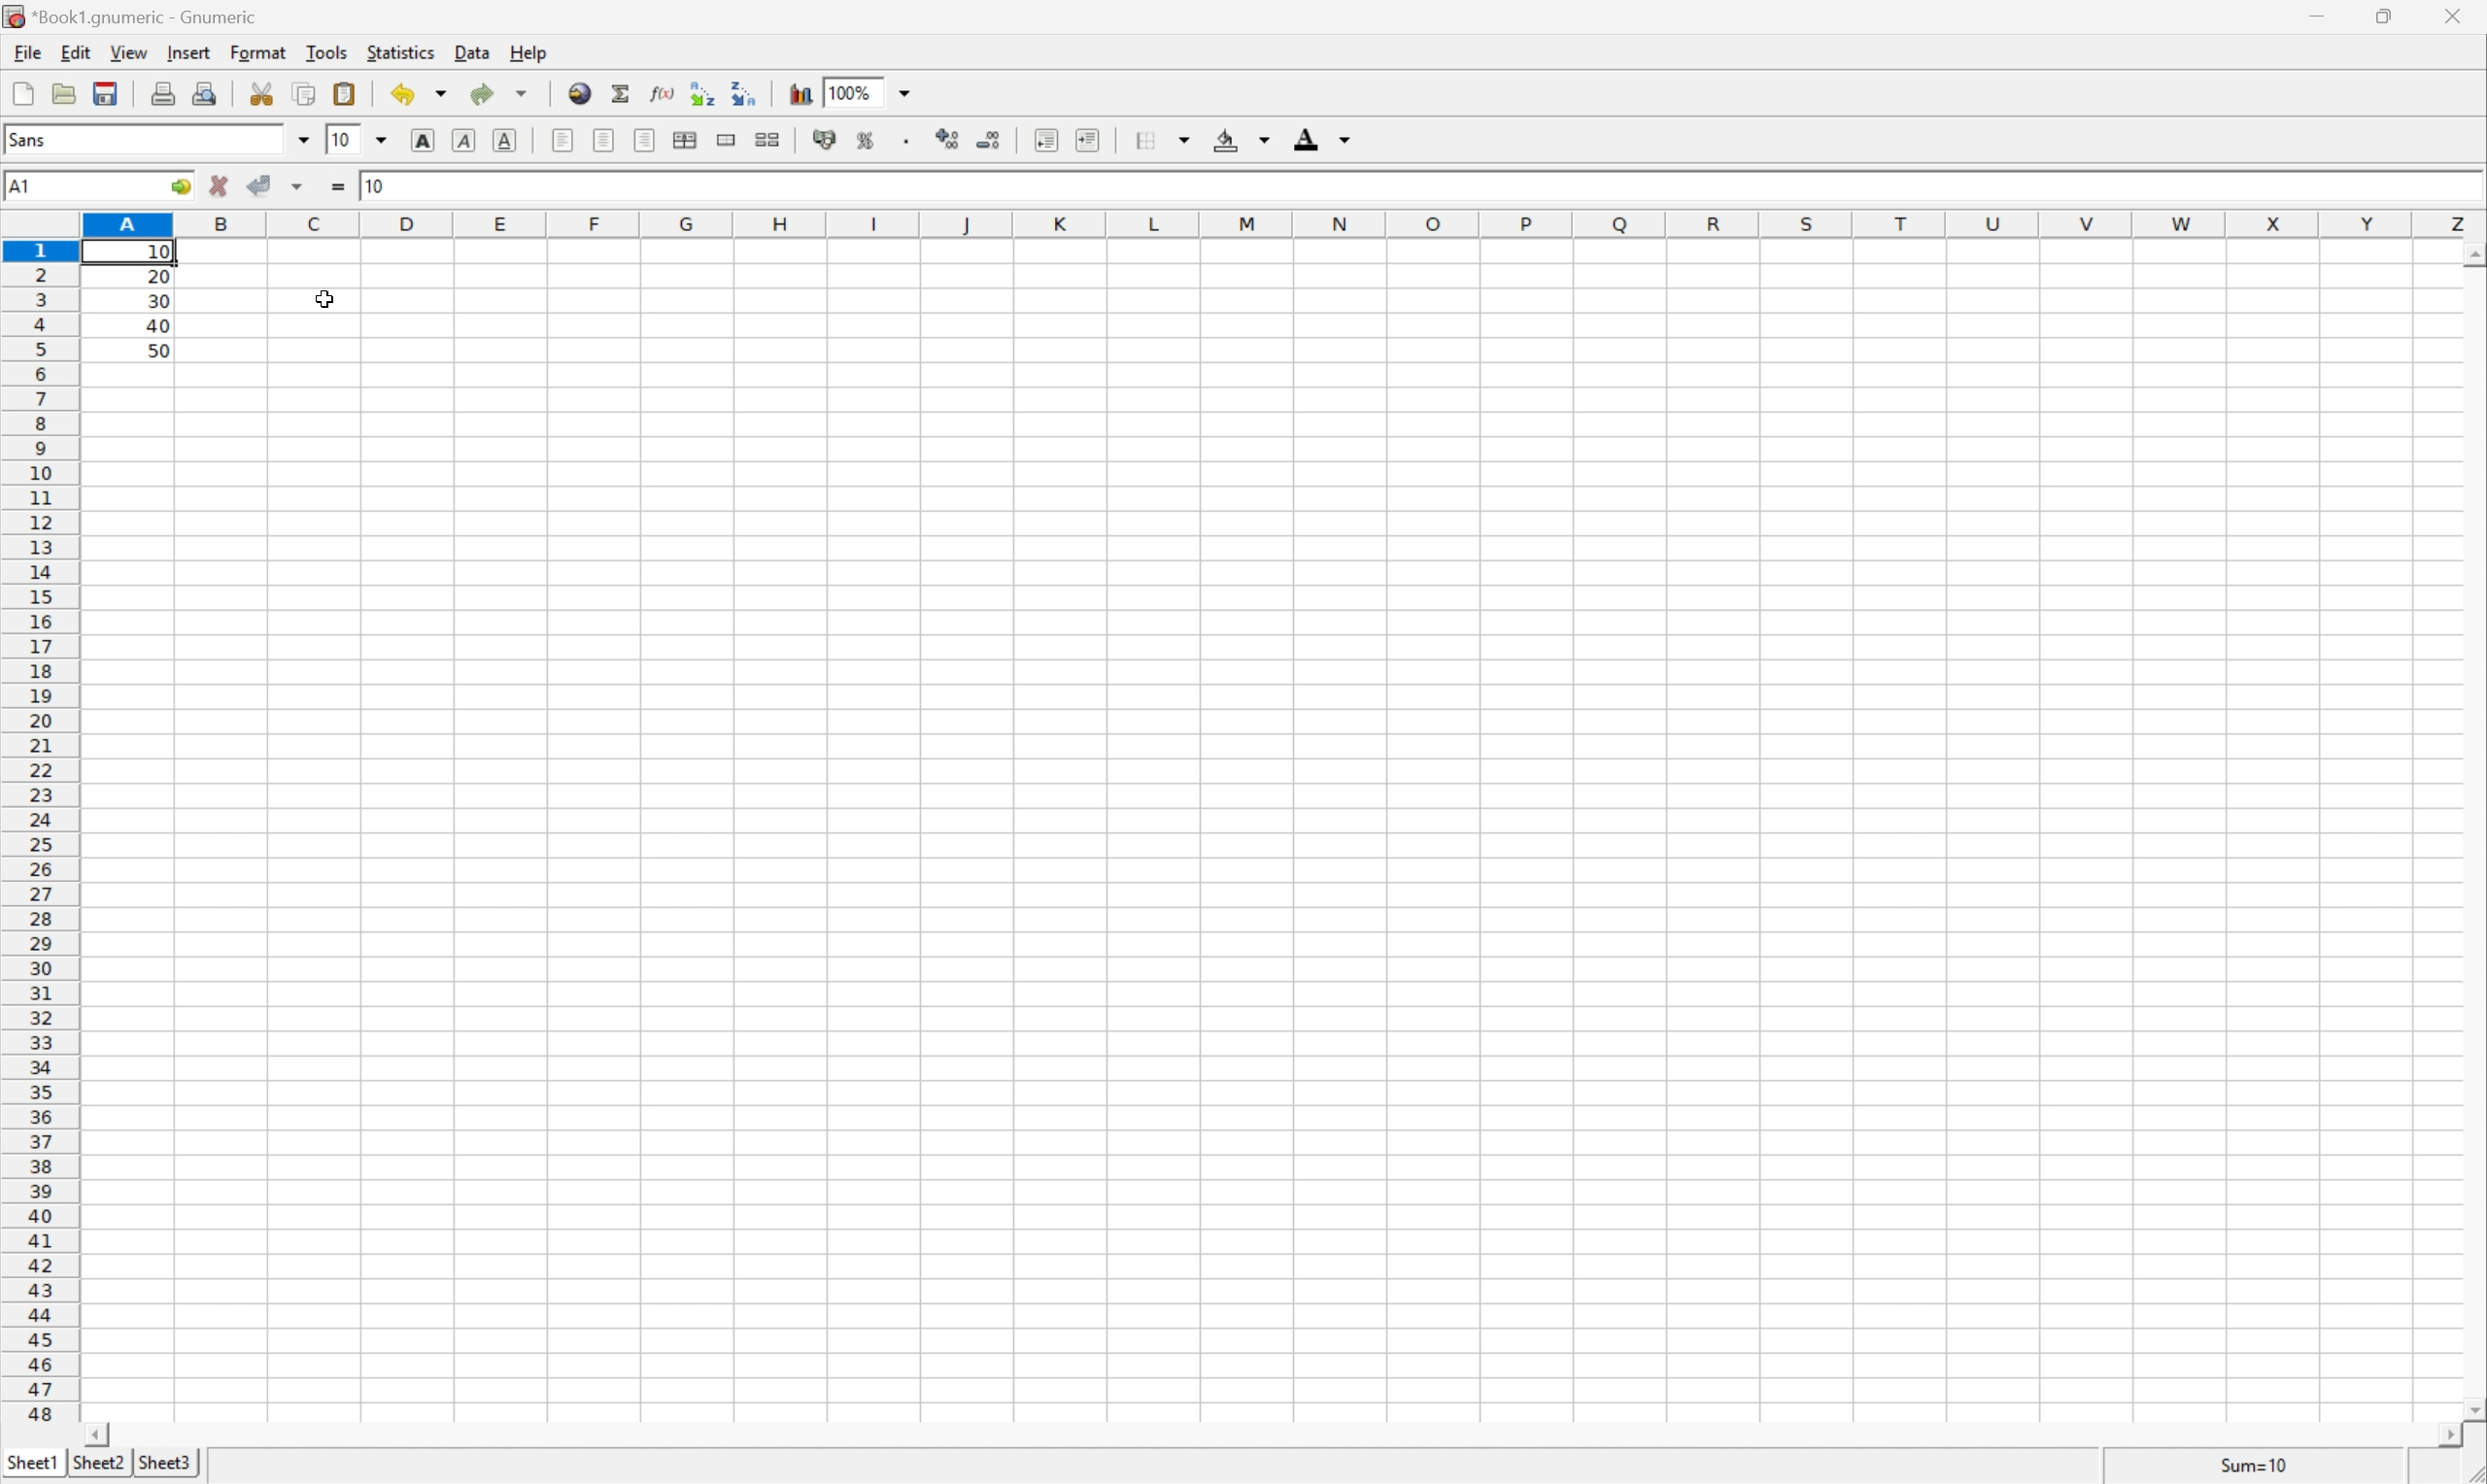  What do you see at coordinates (2319, 17) in the screenshot?
I see `Minimize` at bounding box center [2319, 17].